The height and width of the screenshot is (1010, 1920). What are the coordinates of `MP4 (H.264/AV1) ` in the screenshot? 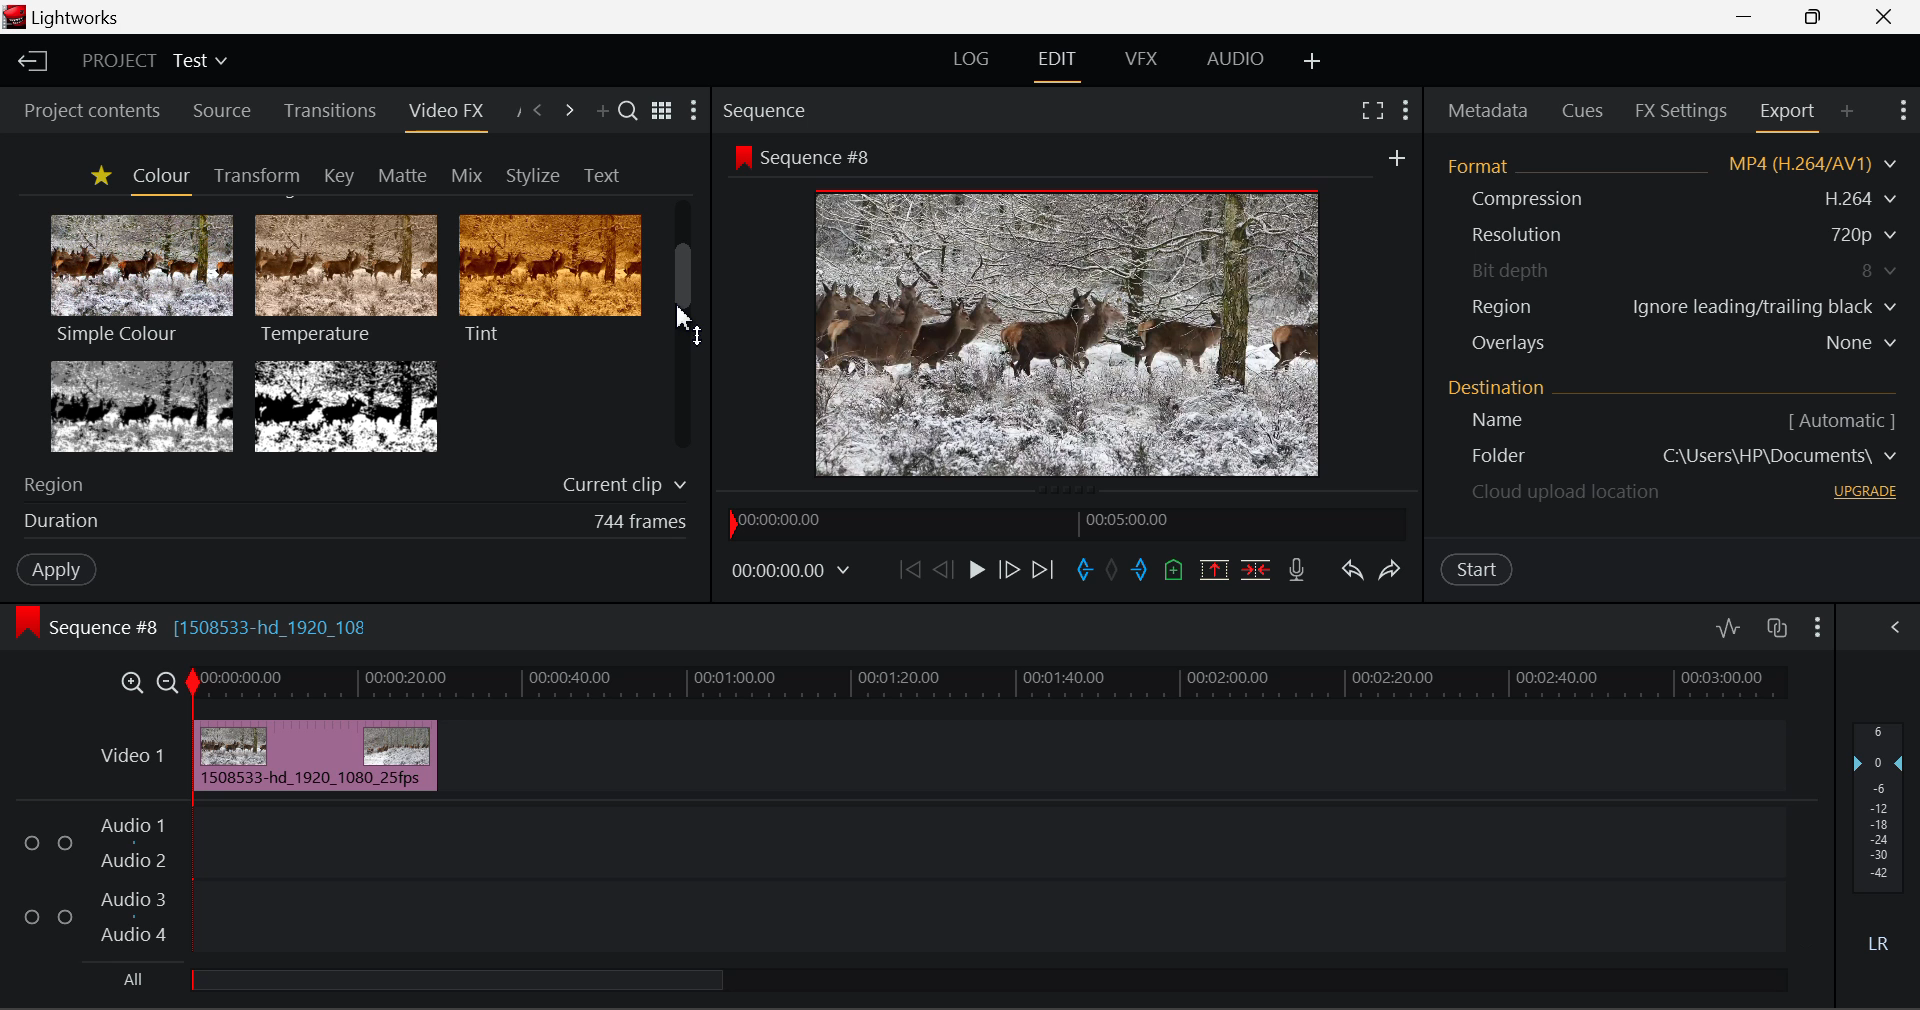 It's located at (1802, 164).